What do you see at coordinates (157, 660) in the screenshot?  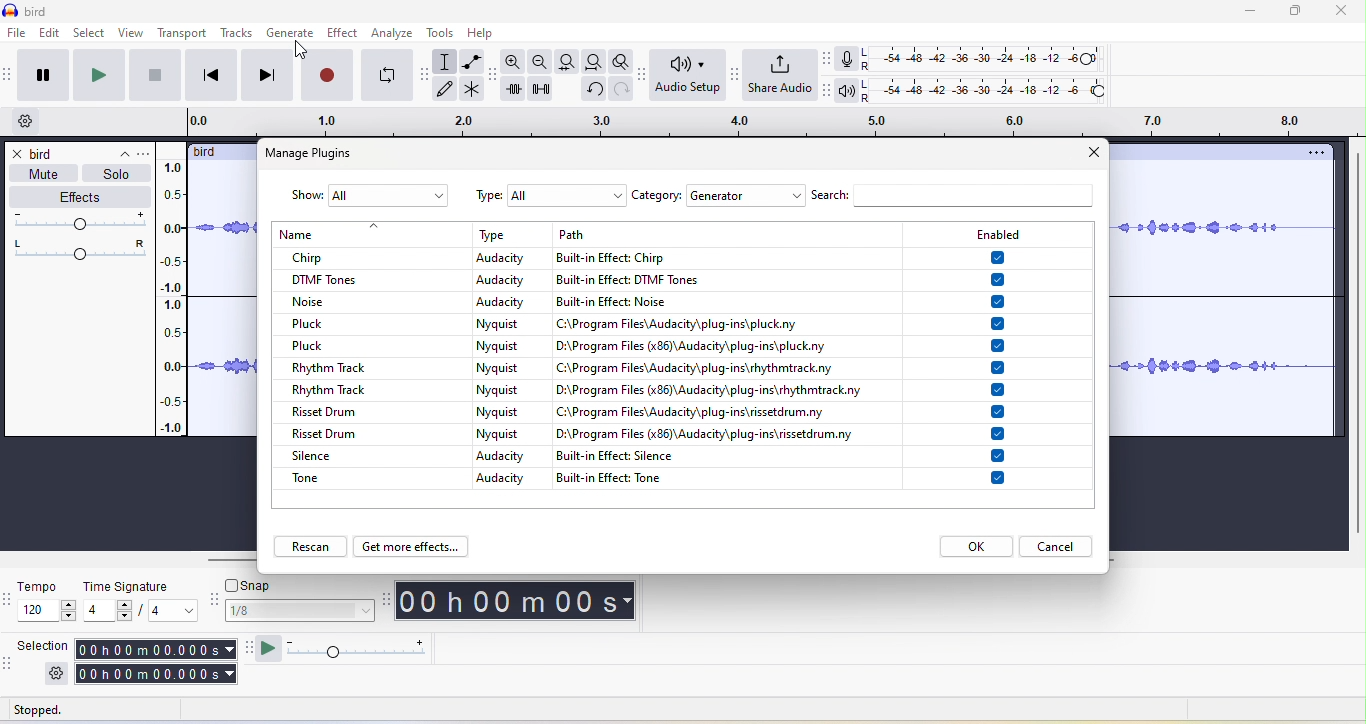 I see `selection` at bounding box center [157, 660].